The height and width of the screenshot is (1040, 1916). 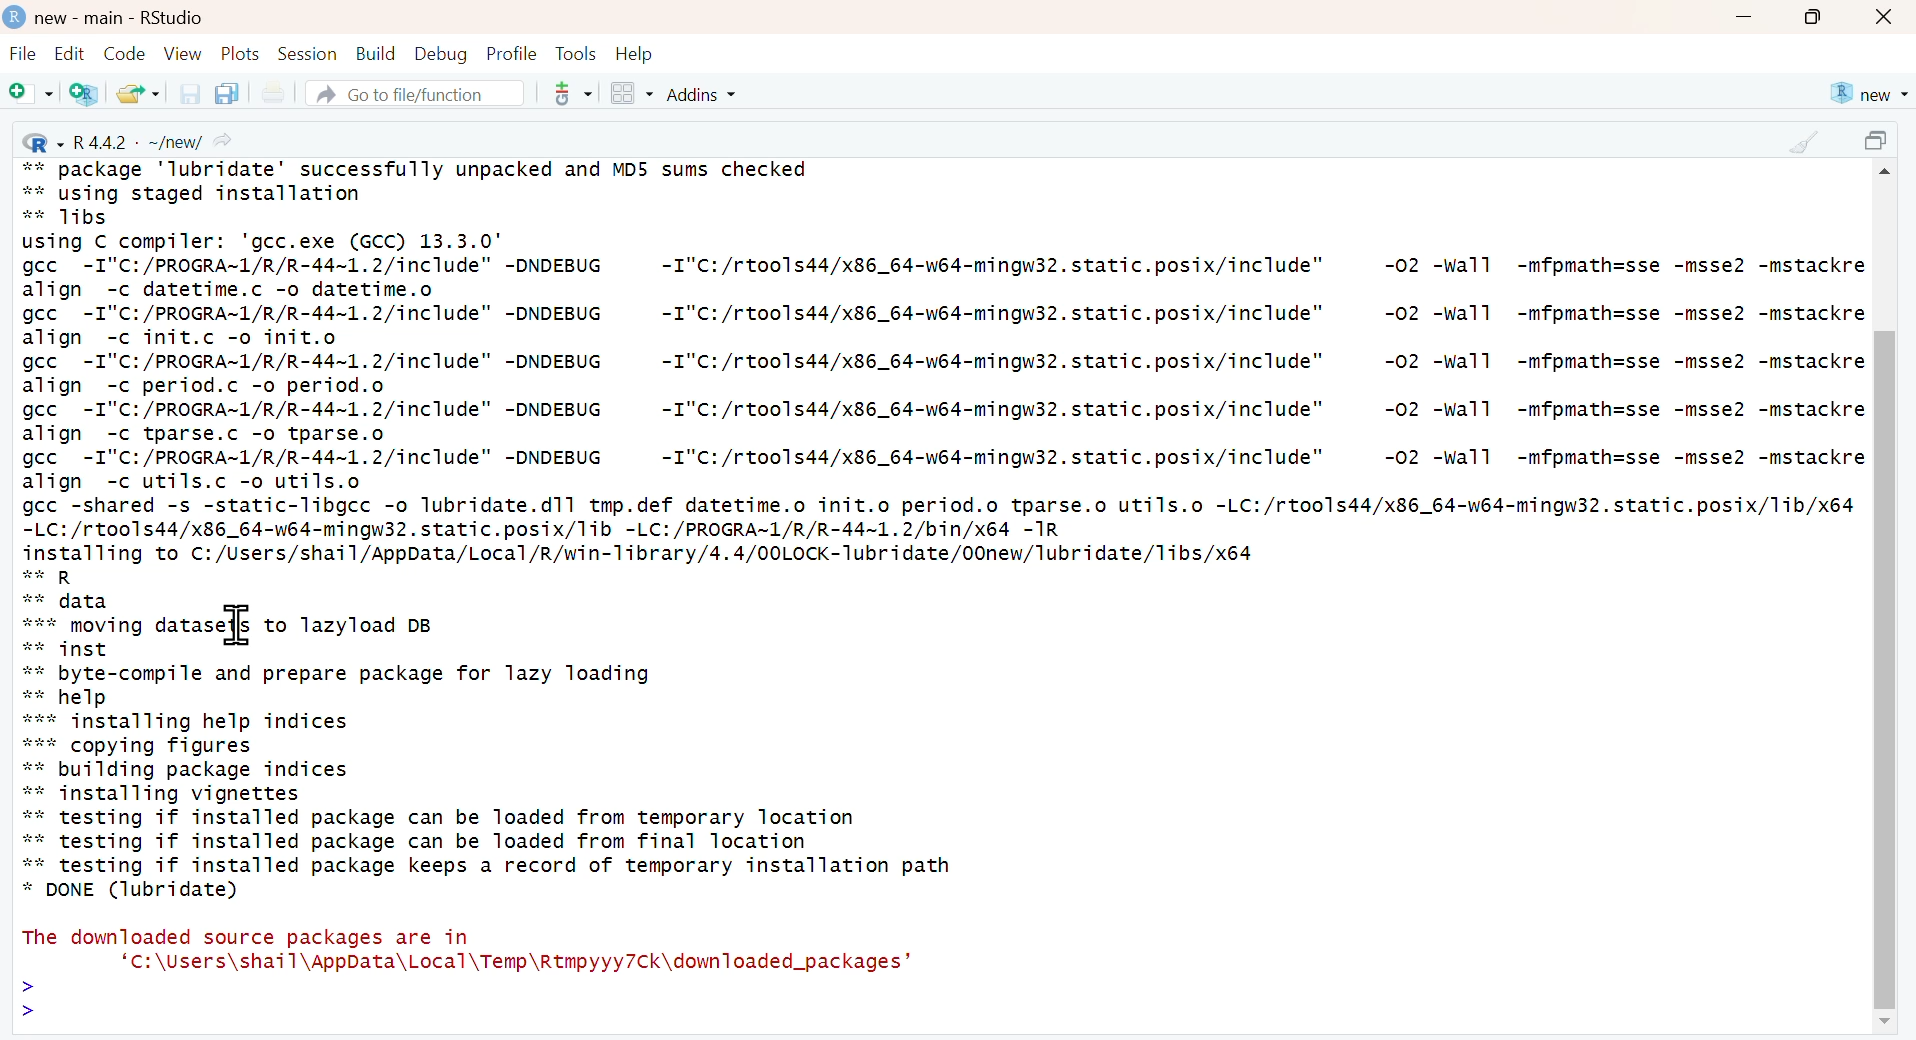 I want to click on using C compiler: 'gcc.exe (GCC) 13.3.0°

gcc -I"C:/PROGRA~1/R/R-44~1.2/include" -DNDEBUG -I"C:/rtools44/x86_64-w64-mingw32.static.posix/include"” -02 -wall -mfpmath=sse -msse2 -mstackre
align -c datetime.c -o datetime.o

gcc -I"C:/PROGRA~1/R/R-44~1.2/include" -DNDEBUG -I"C:/rtools44/x86_64-w64-mingw32.static.posix/include"” -02 -wall -mfpmath=sse -msse2 -mstackre
align -c init.c -o init.o

gcc -I"C:/PROGRA~1/R/R-44~1.2/include" -DNDEBUG -I"C:/rtools44/x86_64-w64-mingw32.static.posix/include"” -02 -wall -mfpmath=sse -msse2 -mstackre
align -c period.c -o period.o

gcc -I"C:/PROGRA~1/R/R-44~1.2/include" -DNDEBUG -I"C:/rtools44/x86_64-w64-mingw32.static.posix/include"” -02 -wall -mfpmath=sse -msse2 -mstackre
align -c tparse.c -o tparse.o

gcc -I"C:/PROGRA~1/R/R-44~1.2/include"” -DNDEBUG -I"C:/rtools44/x86_64-w64-mingw32.static.posix/include"” -02 -wall -mfpmath=sse -msse2 -mstackre
align -c utils.c -o utils.o, so click(x=943, y=362).